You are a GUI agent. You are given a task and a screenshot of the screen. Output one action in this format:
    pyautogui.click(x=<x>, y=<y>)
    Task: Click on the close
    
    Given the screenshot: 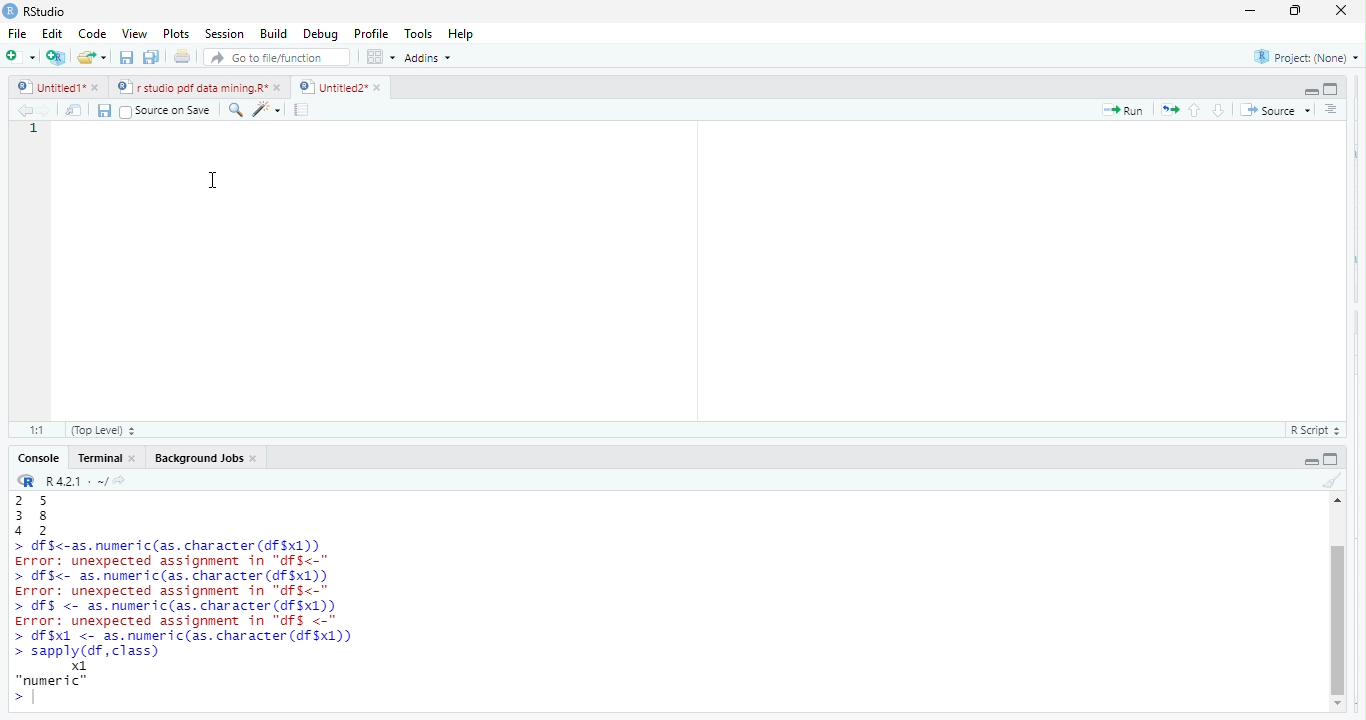 What is the action you would take?
    pyautogui.click(x=279, y=89)
    